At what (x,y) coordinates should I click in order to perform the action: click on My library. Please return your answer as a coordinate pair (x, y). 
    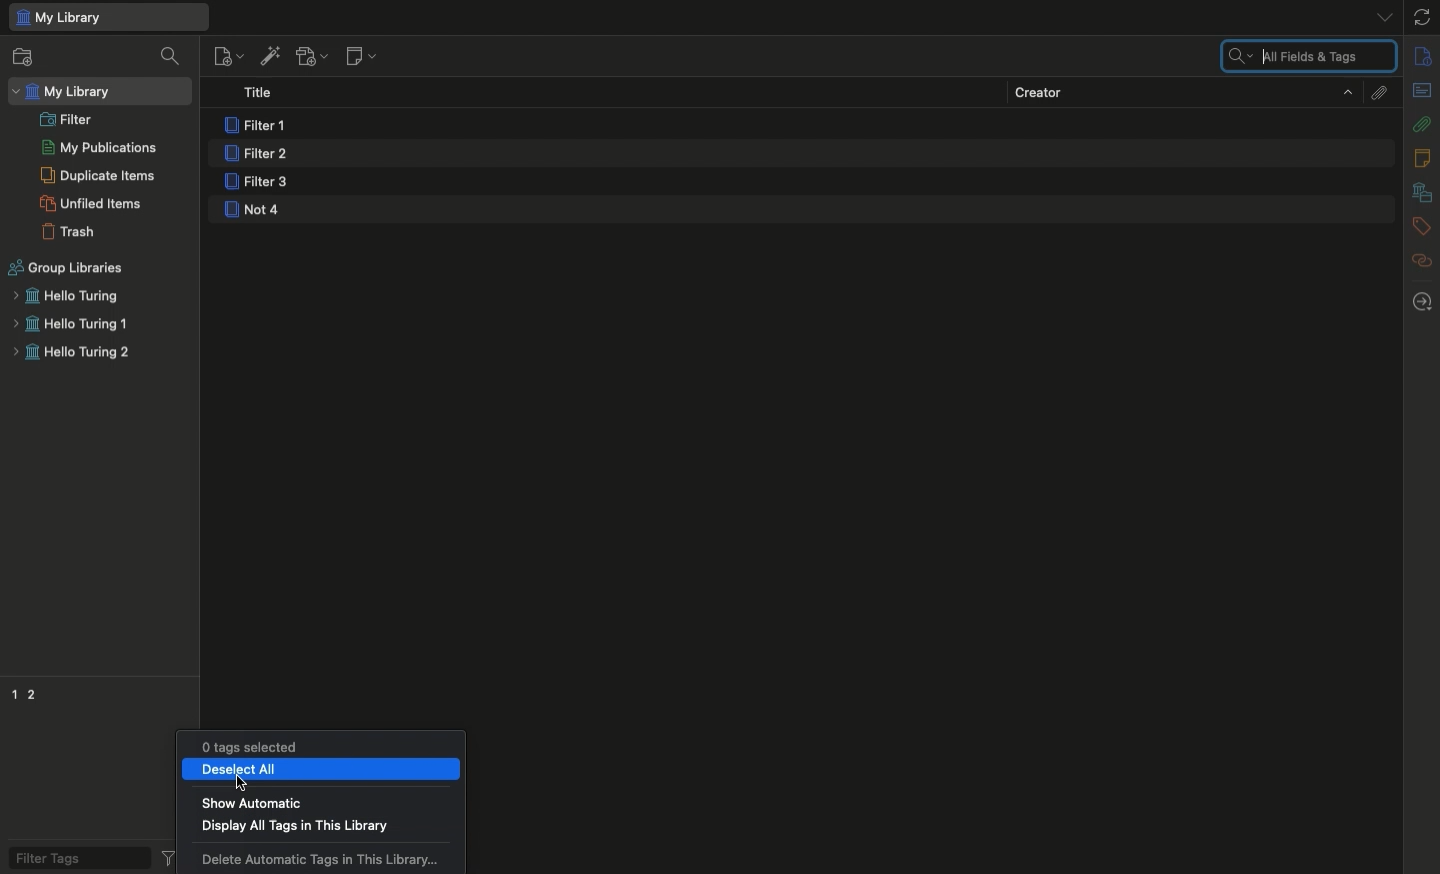
    Looking at the image, I should click on (107, 17).